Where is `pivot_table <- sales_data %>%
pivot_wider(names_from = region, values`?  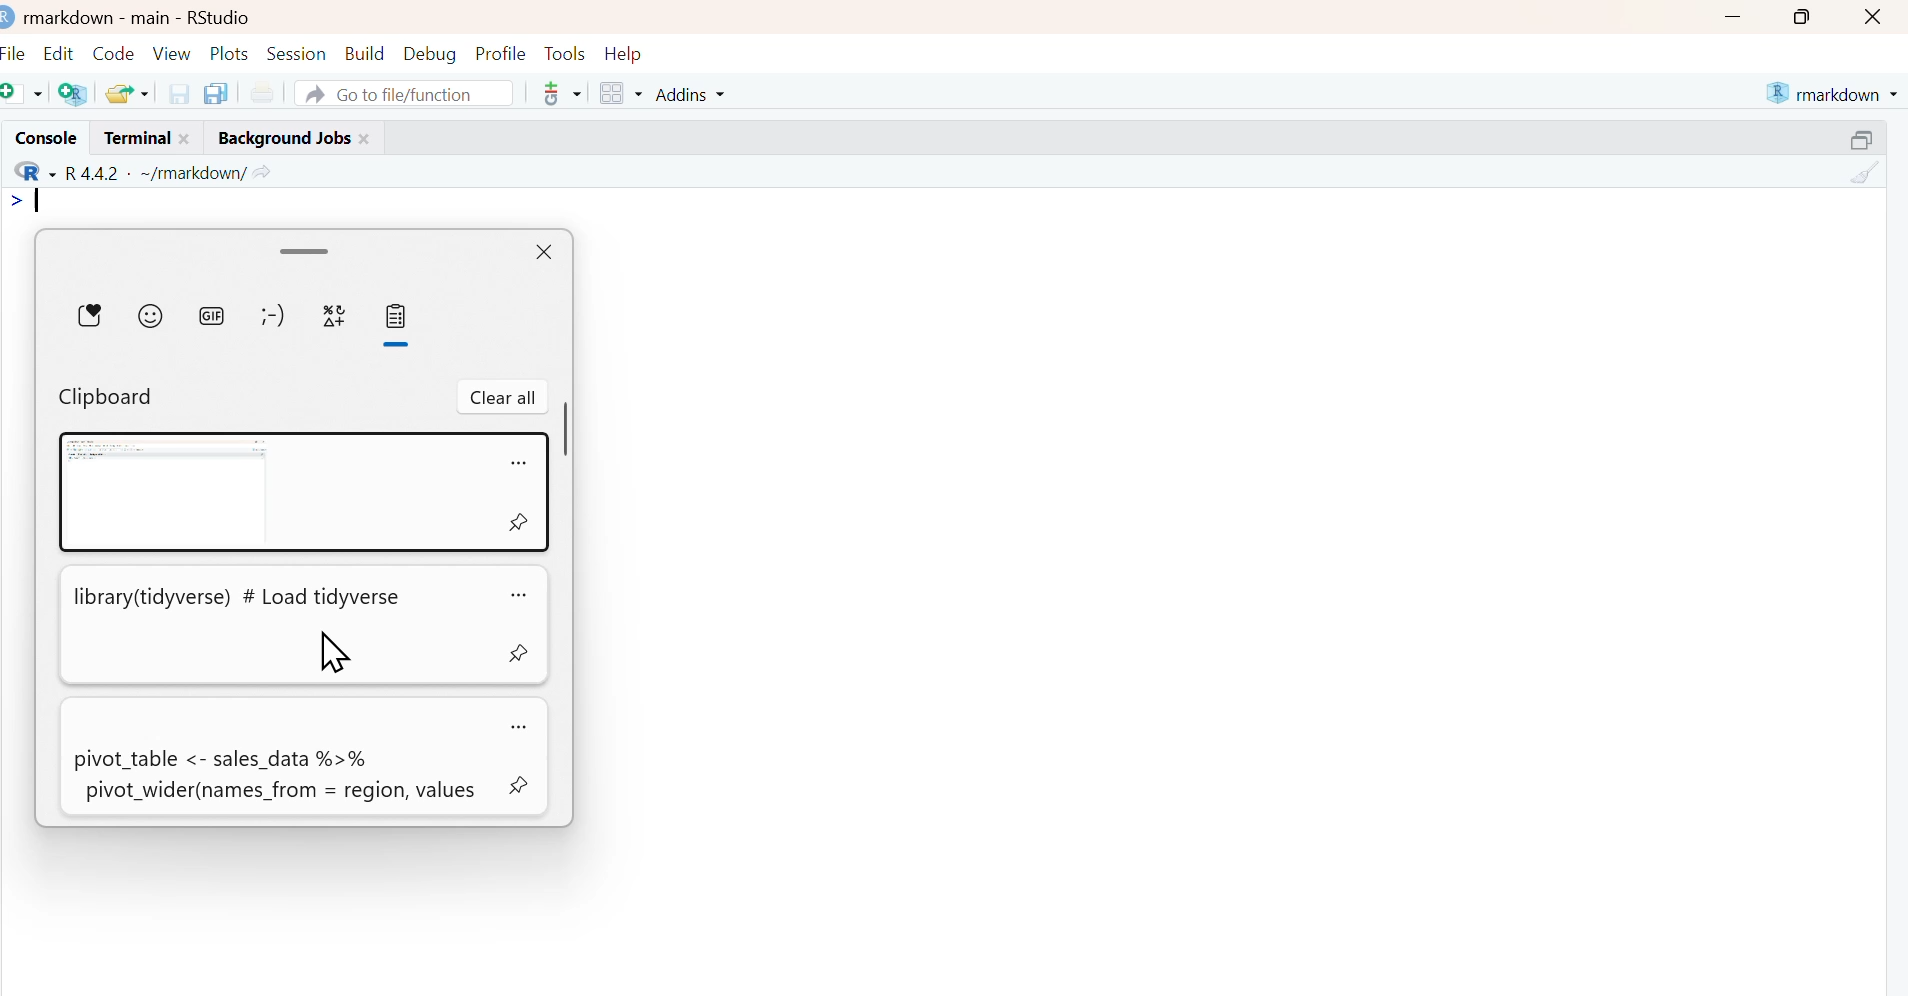 pivot_table <- sales_data %>%
pivot_wider(names_from = region, values is located at coordinates (279, 756).